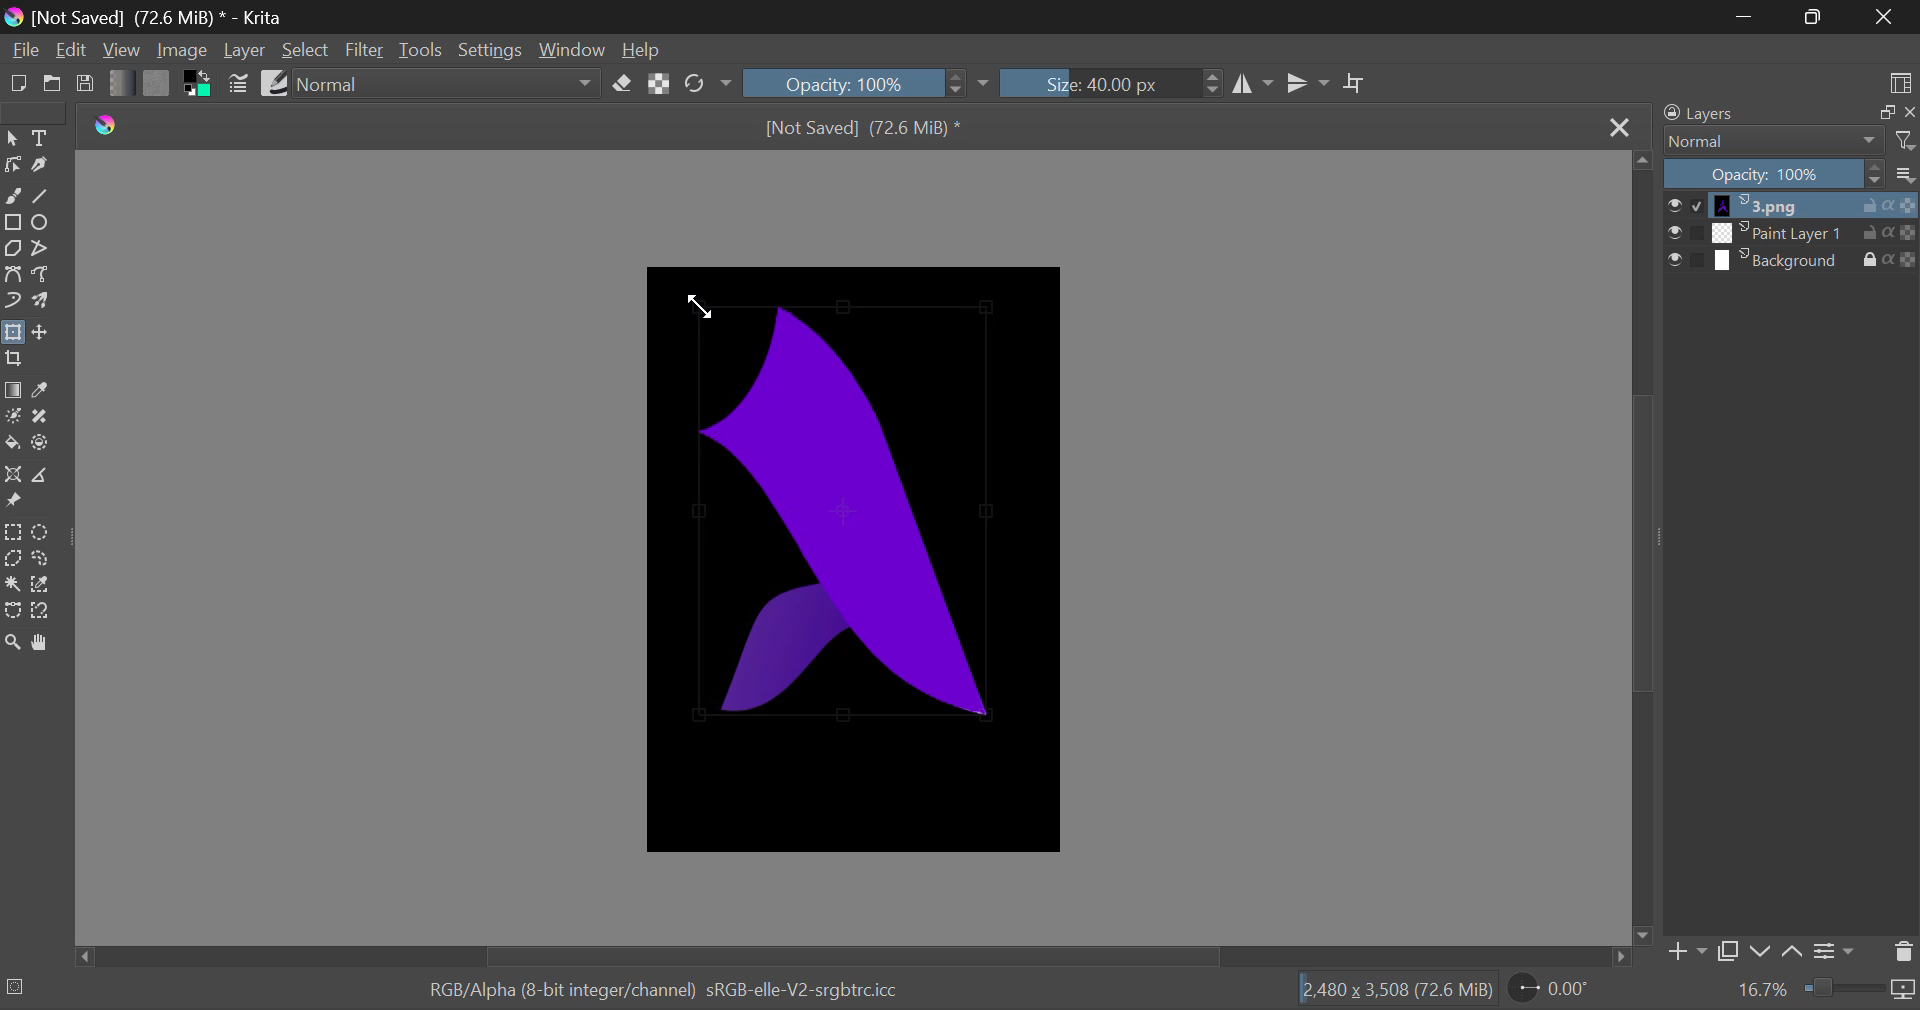 This screenshot has height=1010, width=1920. Describe the element at coordinates (306, 50) in the screenshot. I see `Select` at that location.